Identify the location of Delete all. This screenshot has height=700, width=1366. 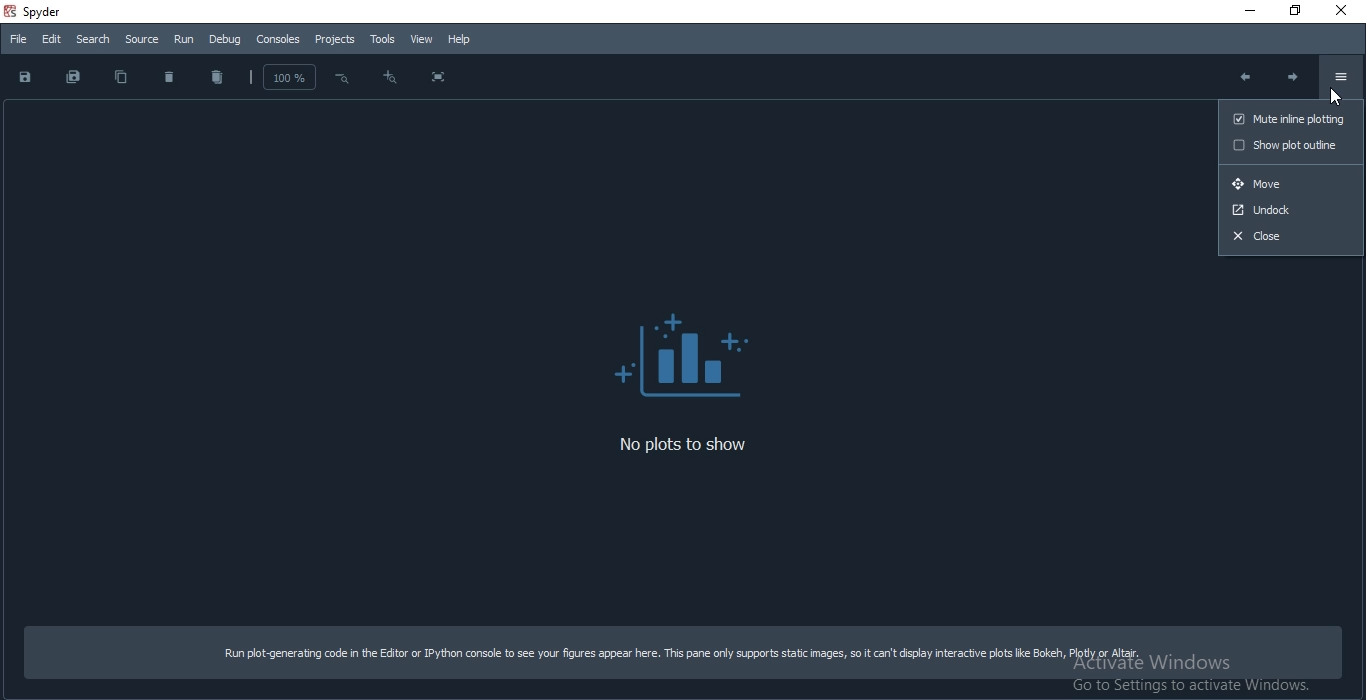
(216, 79).